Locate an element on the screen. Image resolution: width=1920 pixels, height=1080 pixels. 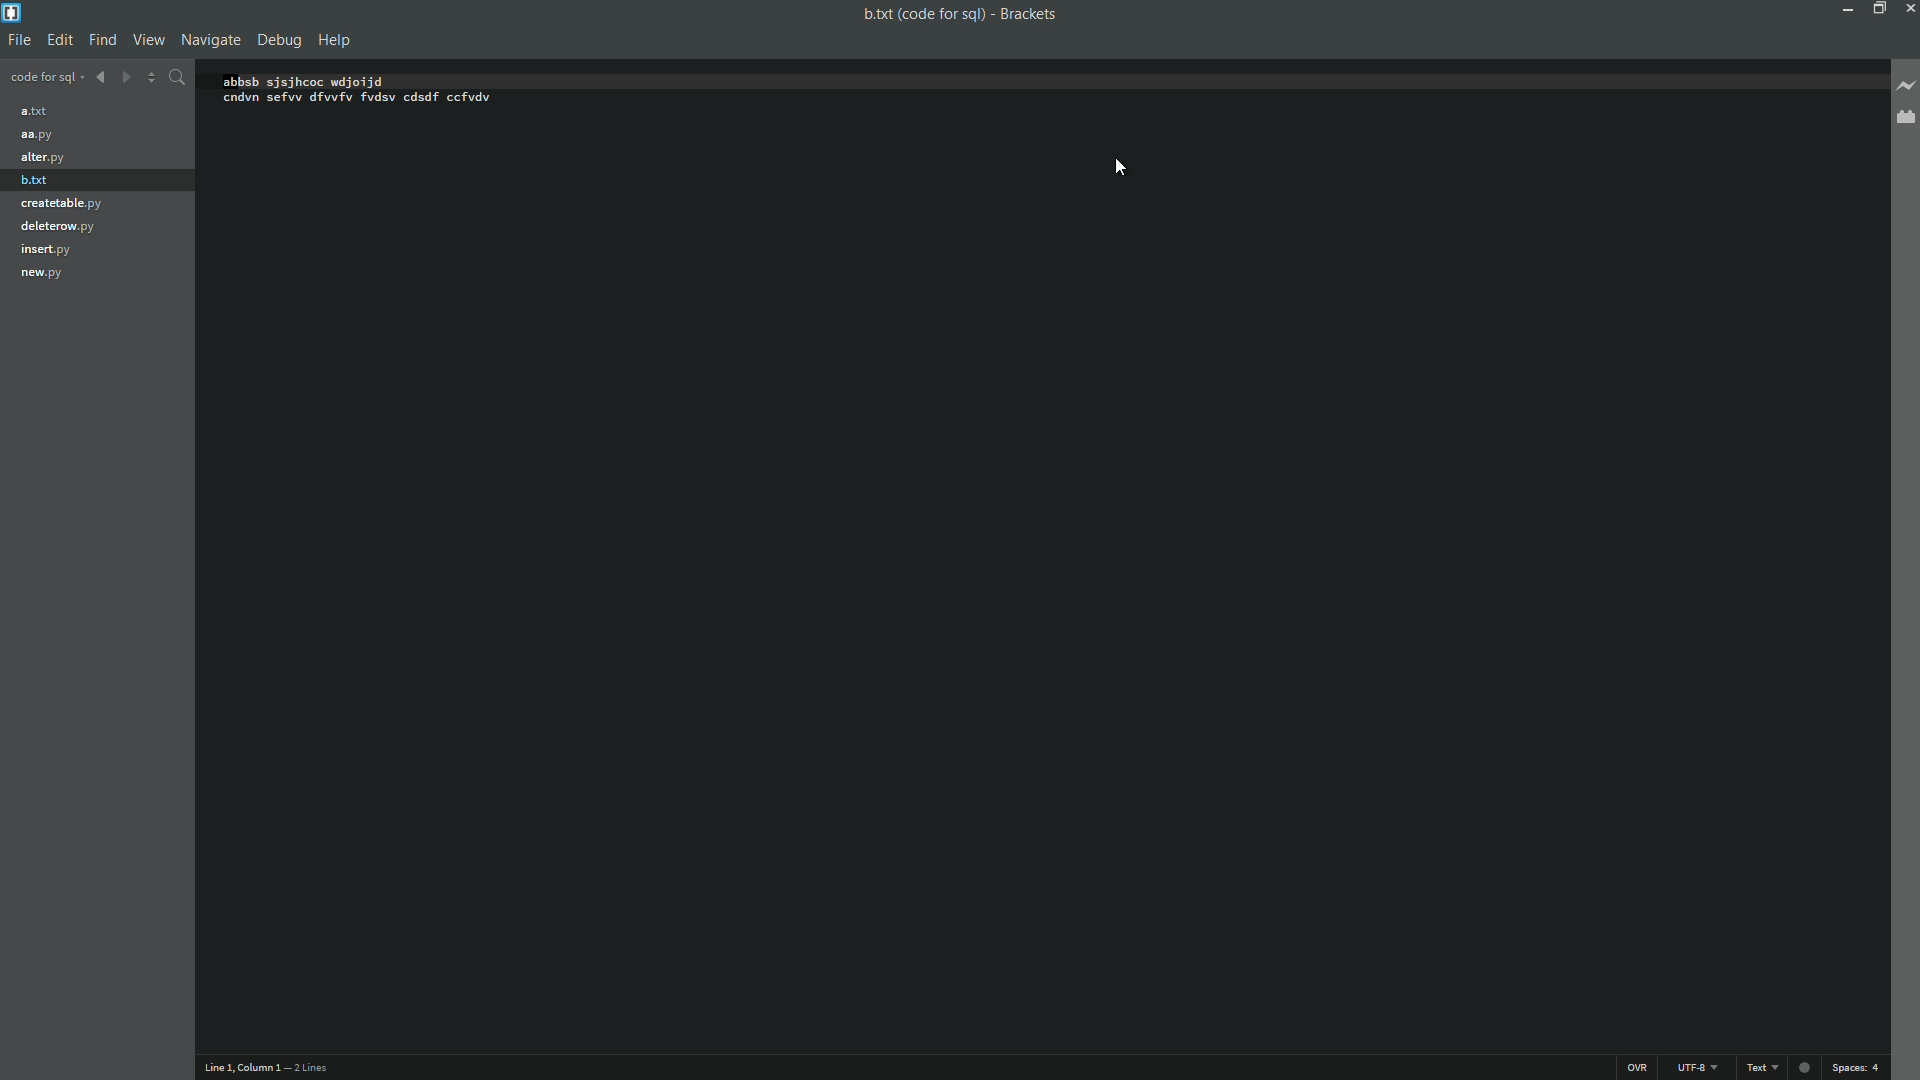
text is located at coordinates (1761, 1067).